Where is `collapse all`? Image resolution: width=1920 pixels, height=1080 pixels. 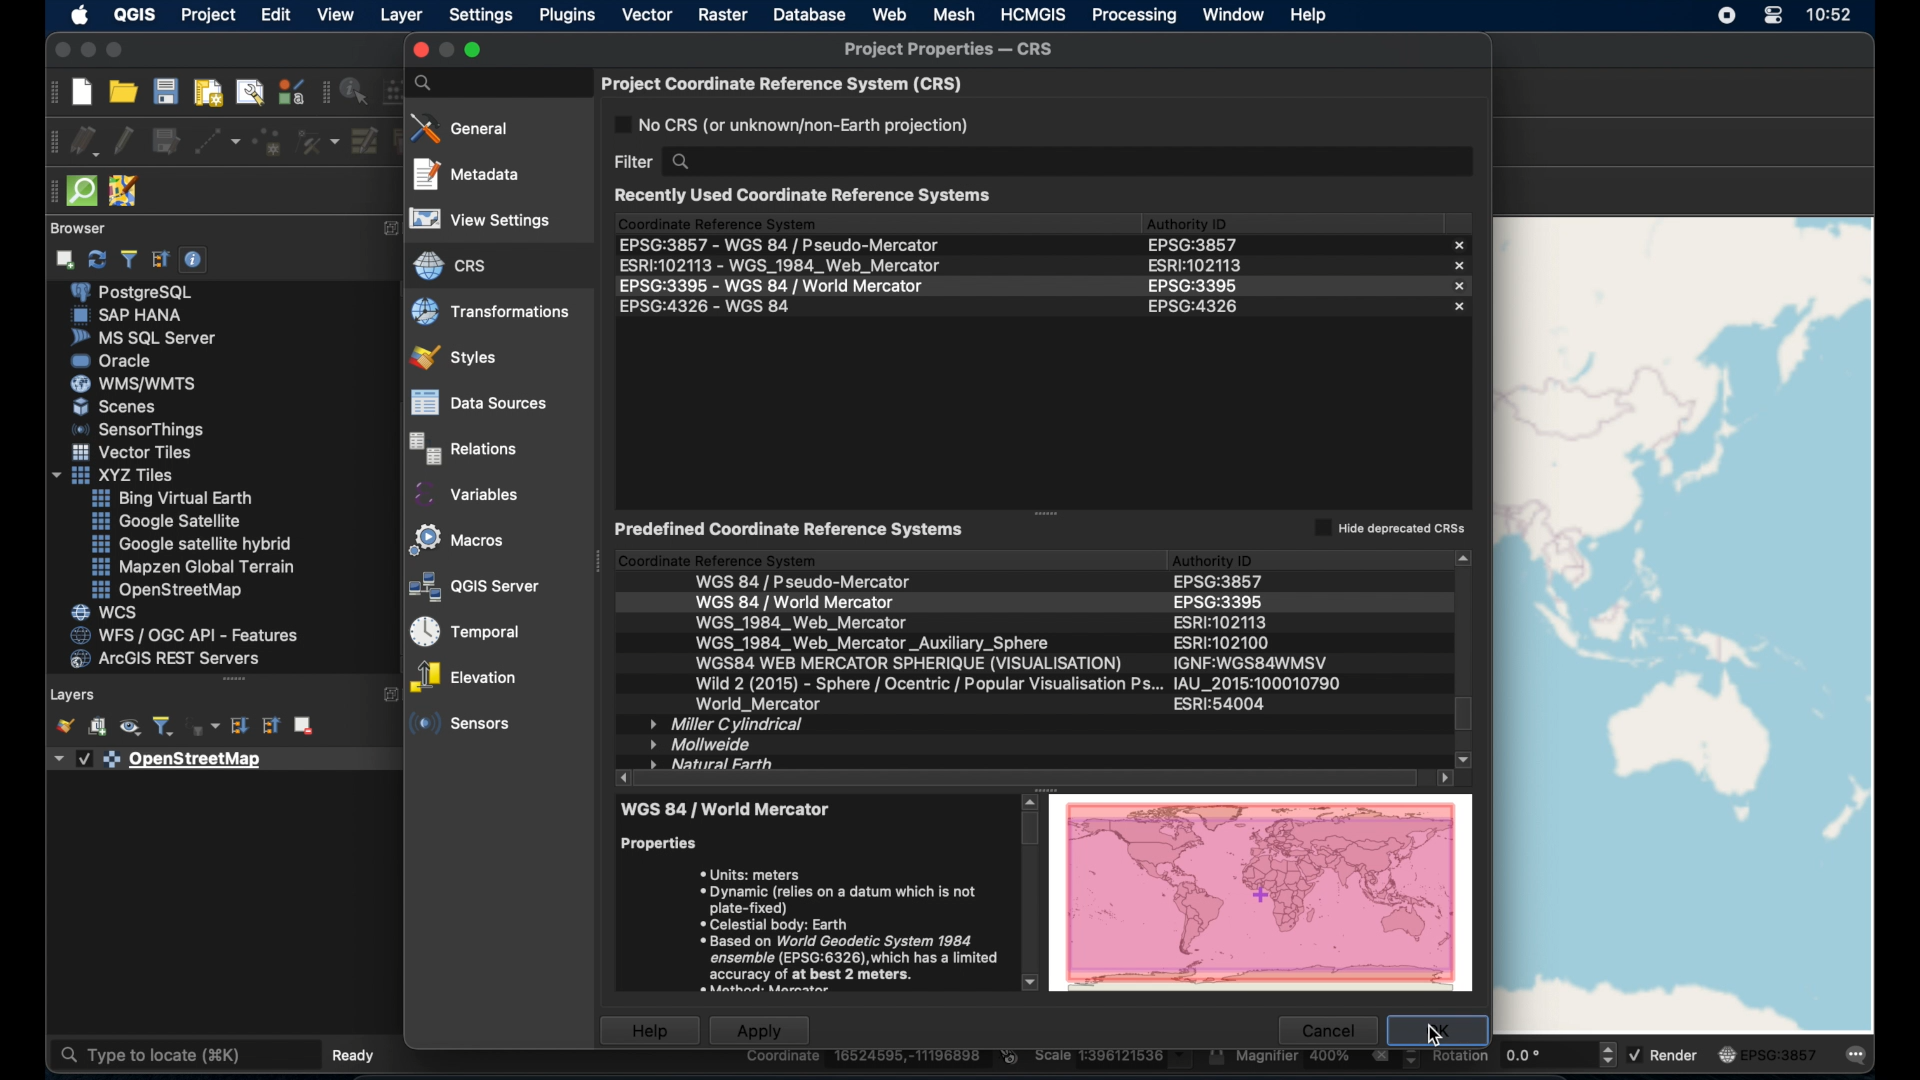 collapse all is located at coordinates (272, 726).